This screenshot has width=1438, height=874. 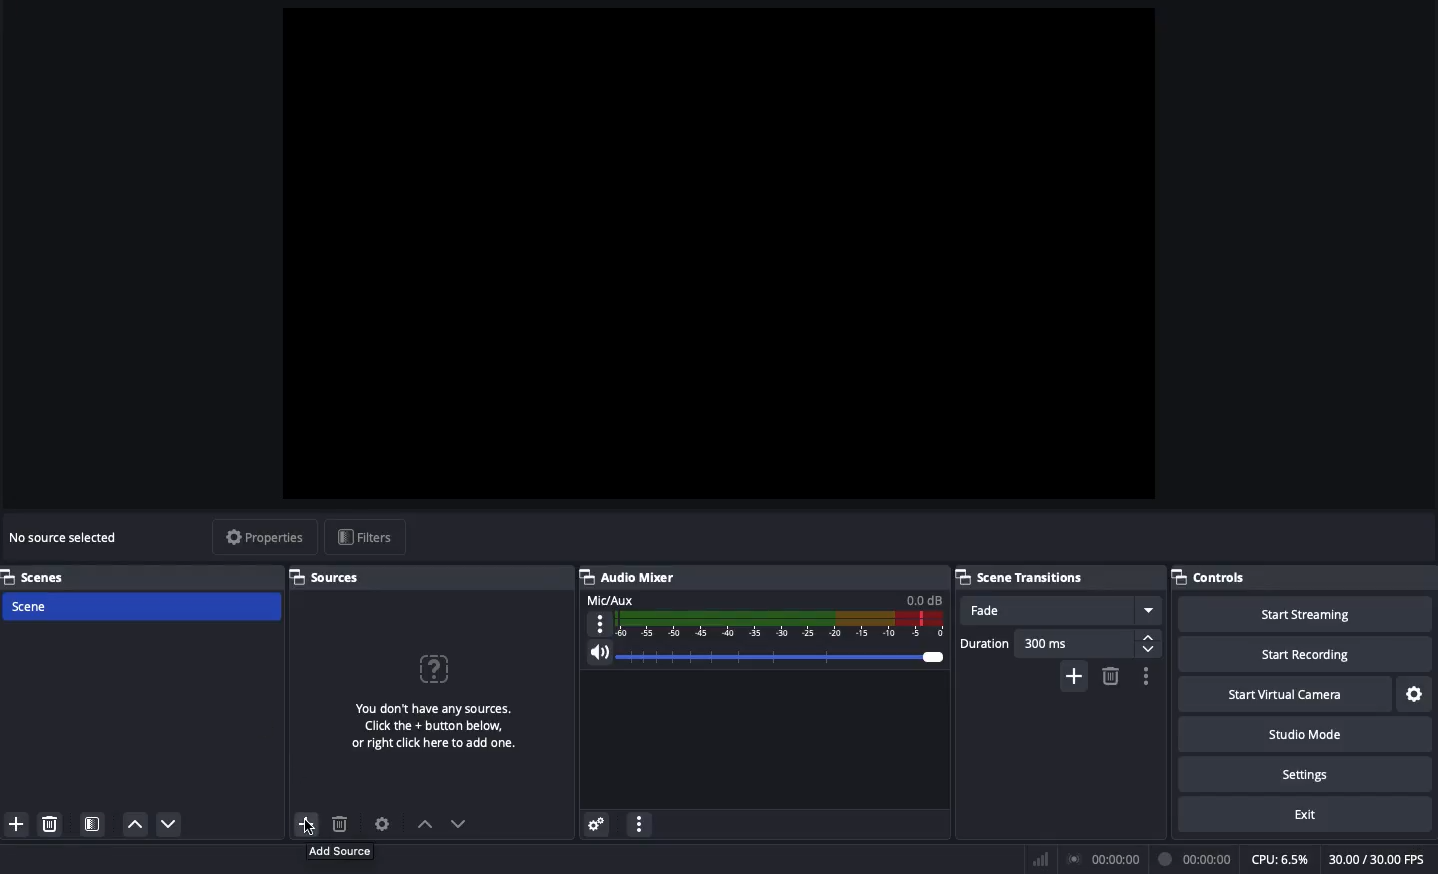 What do you see at coordinates (422, 823) in the screenshot?
I see `Move up` at bounding box center [422, 823].